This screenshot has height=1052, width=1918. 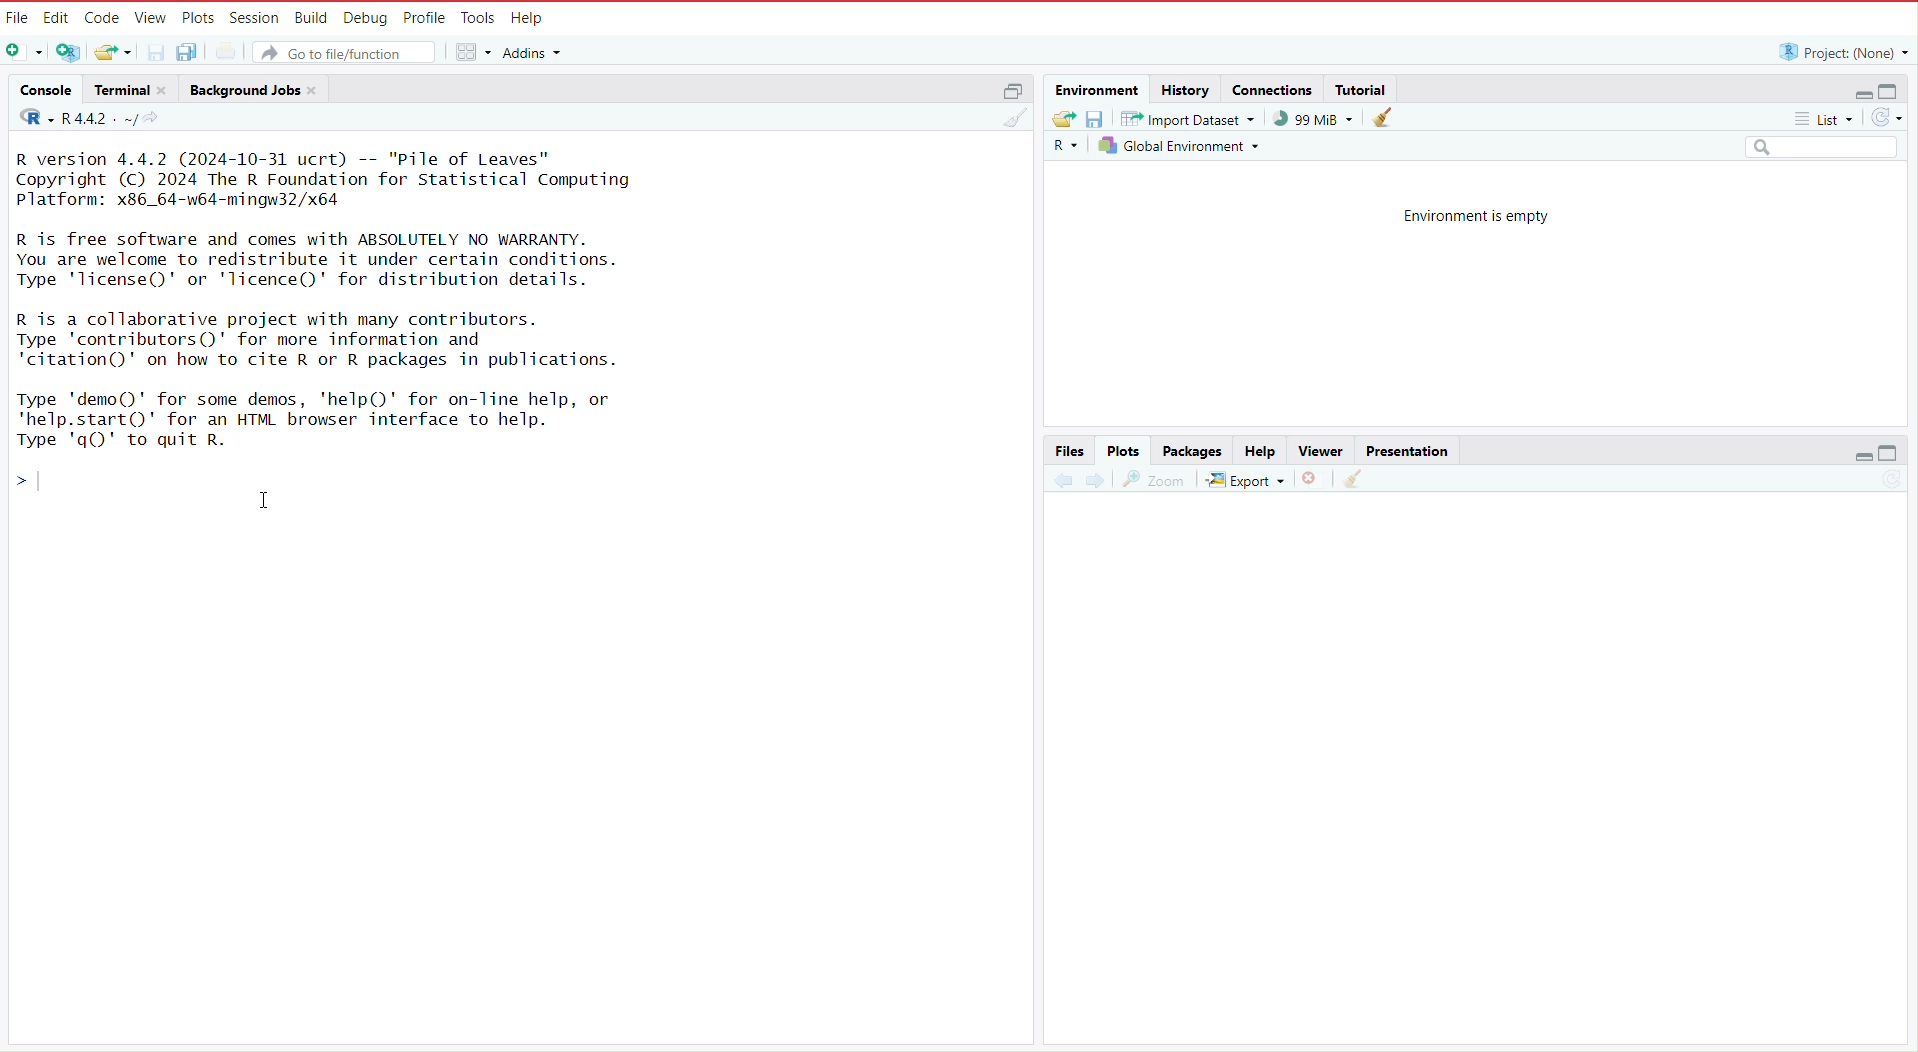 What do you see at coordinates (347, 52) in the screenshot?
I see `go to file/function` at bounding box center [347, 52].